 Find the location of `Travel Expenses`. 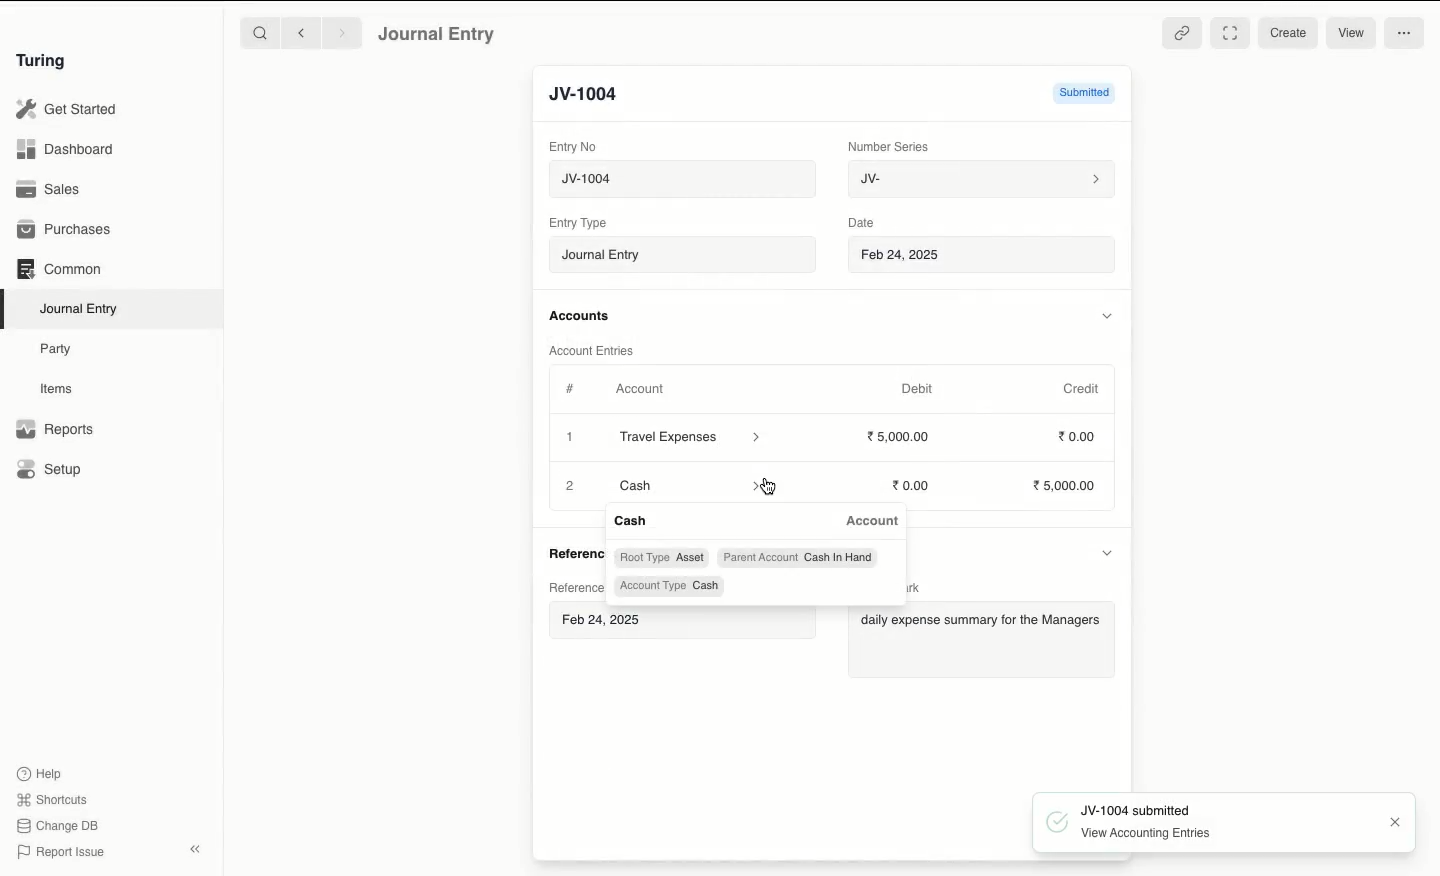

Travel Expenses is located at coordinates (692, 439).